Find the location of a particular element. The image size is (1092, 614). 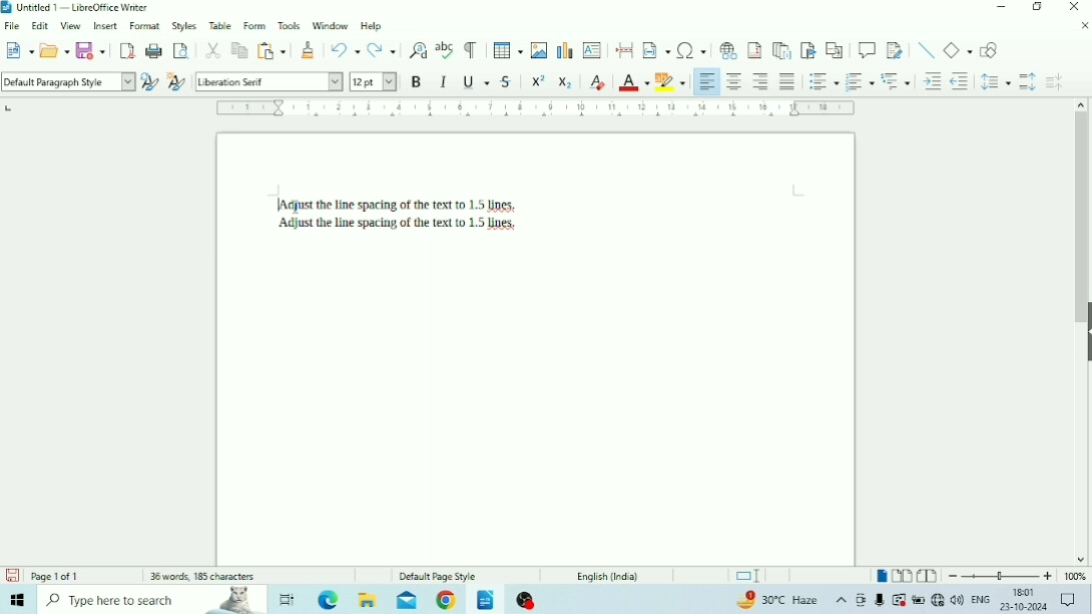

Insert is located at coordinates (105, 24).